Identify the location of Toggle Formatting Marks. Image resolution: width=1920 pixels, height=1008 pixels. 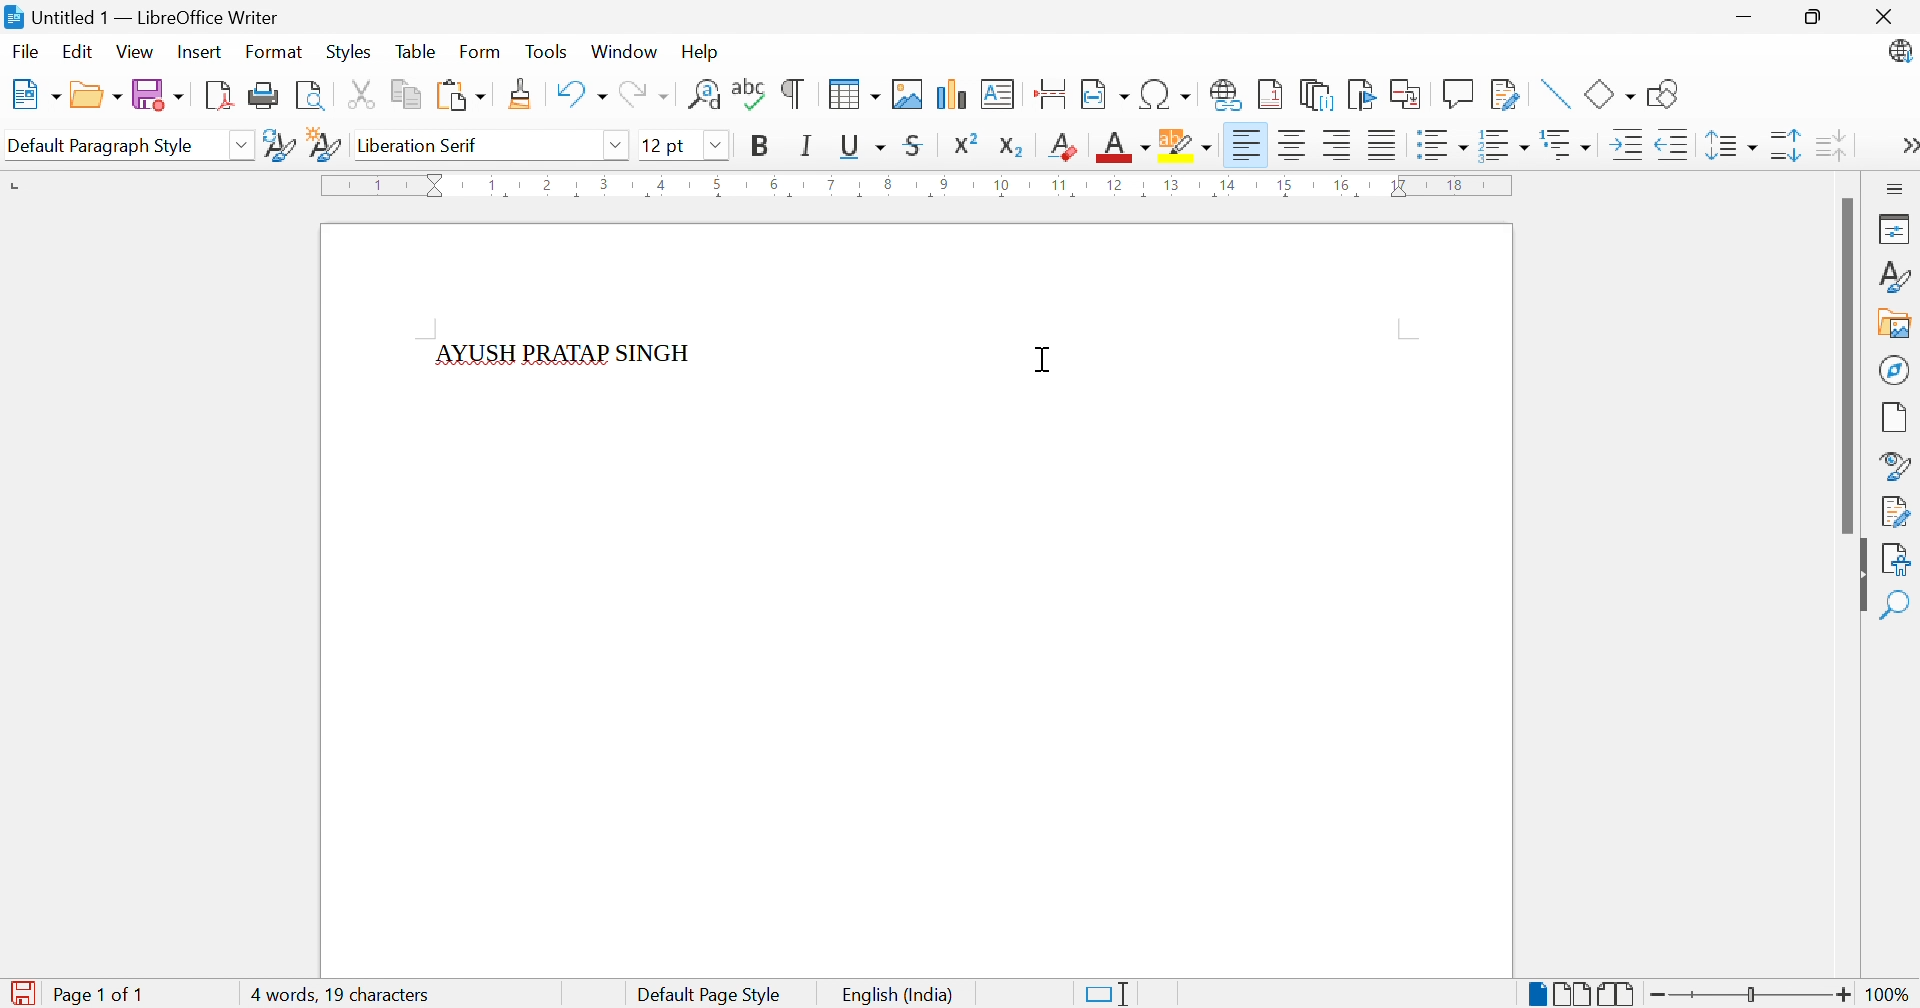
(794, 96).